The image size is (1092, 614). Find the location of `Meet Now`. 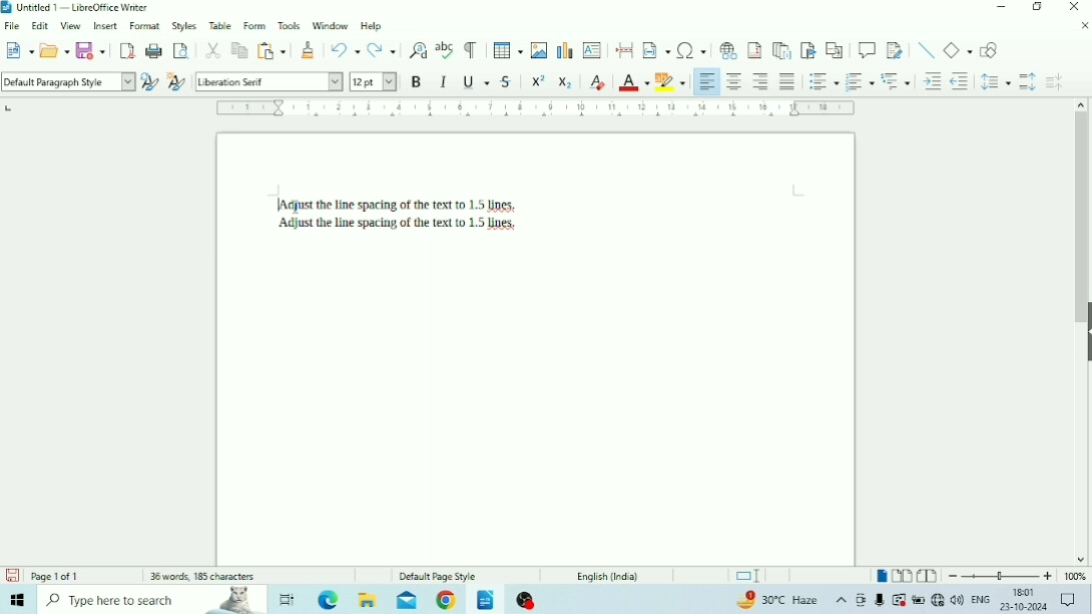

Meet Now is located at coordinates (862, 600).